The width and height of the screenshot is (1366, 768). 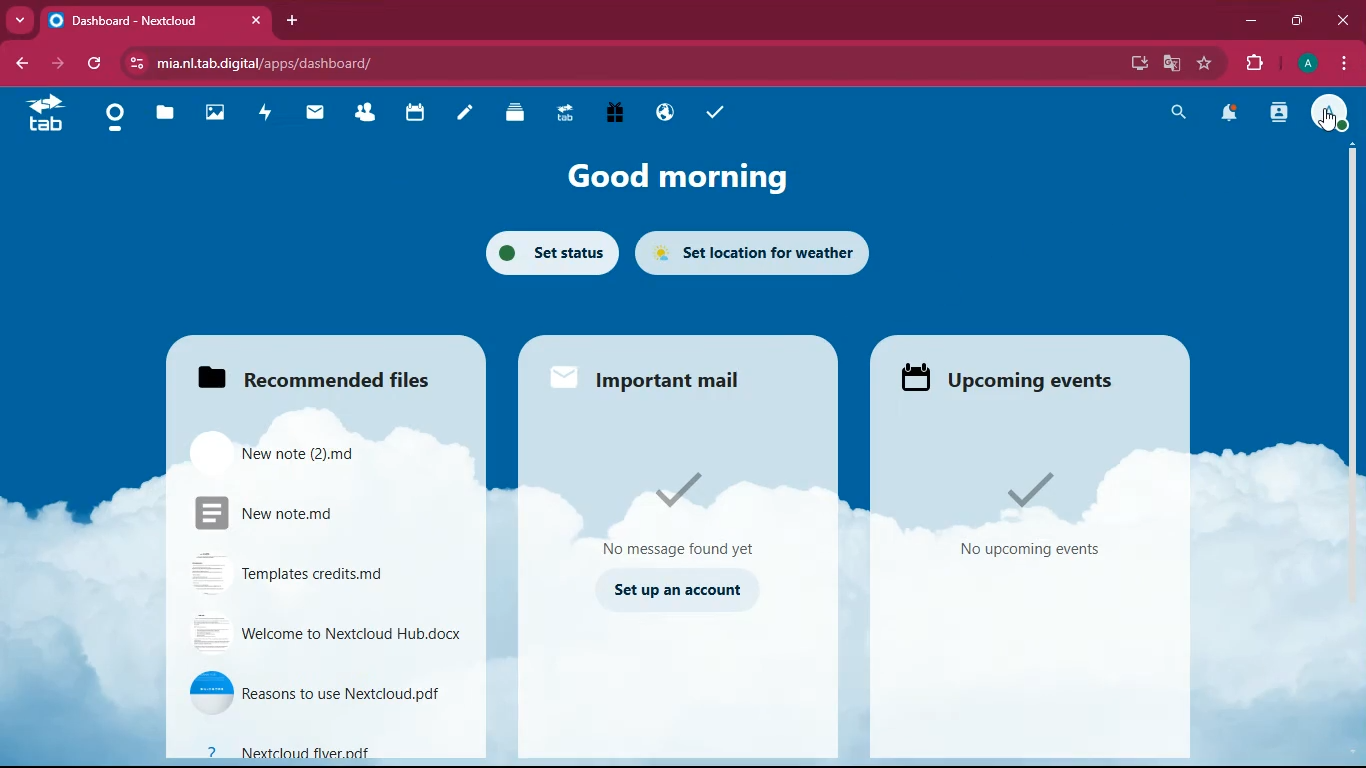 What do you see at coordinates (1173, 114) in the screenshot?
I see `search` at bounding box center [1173, 114].